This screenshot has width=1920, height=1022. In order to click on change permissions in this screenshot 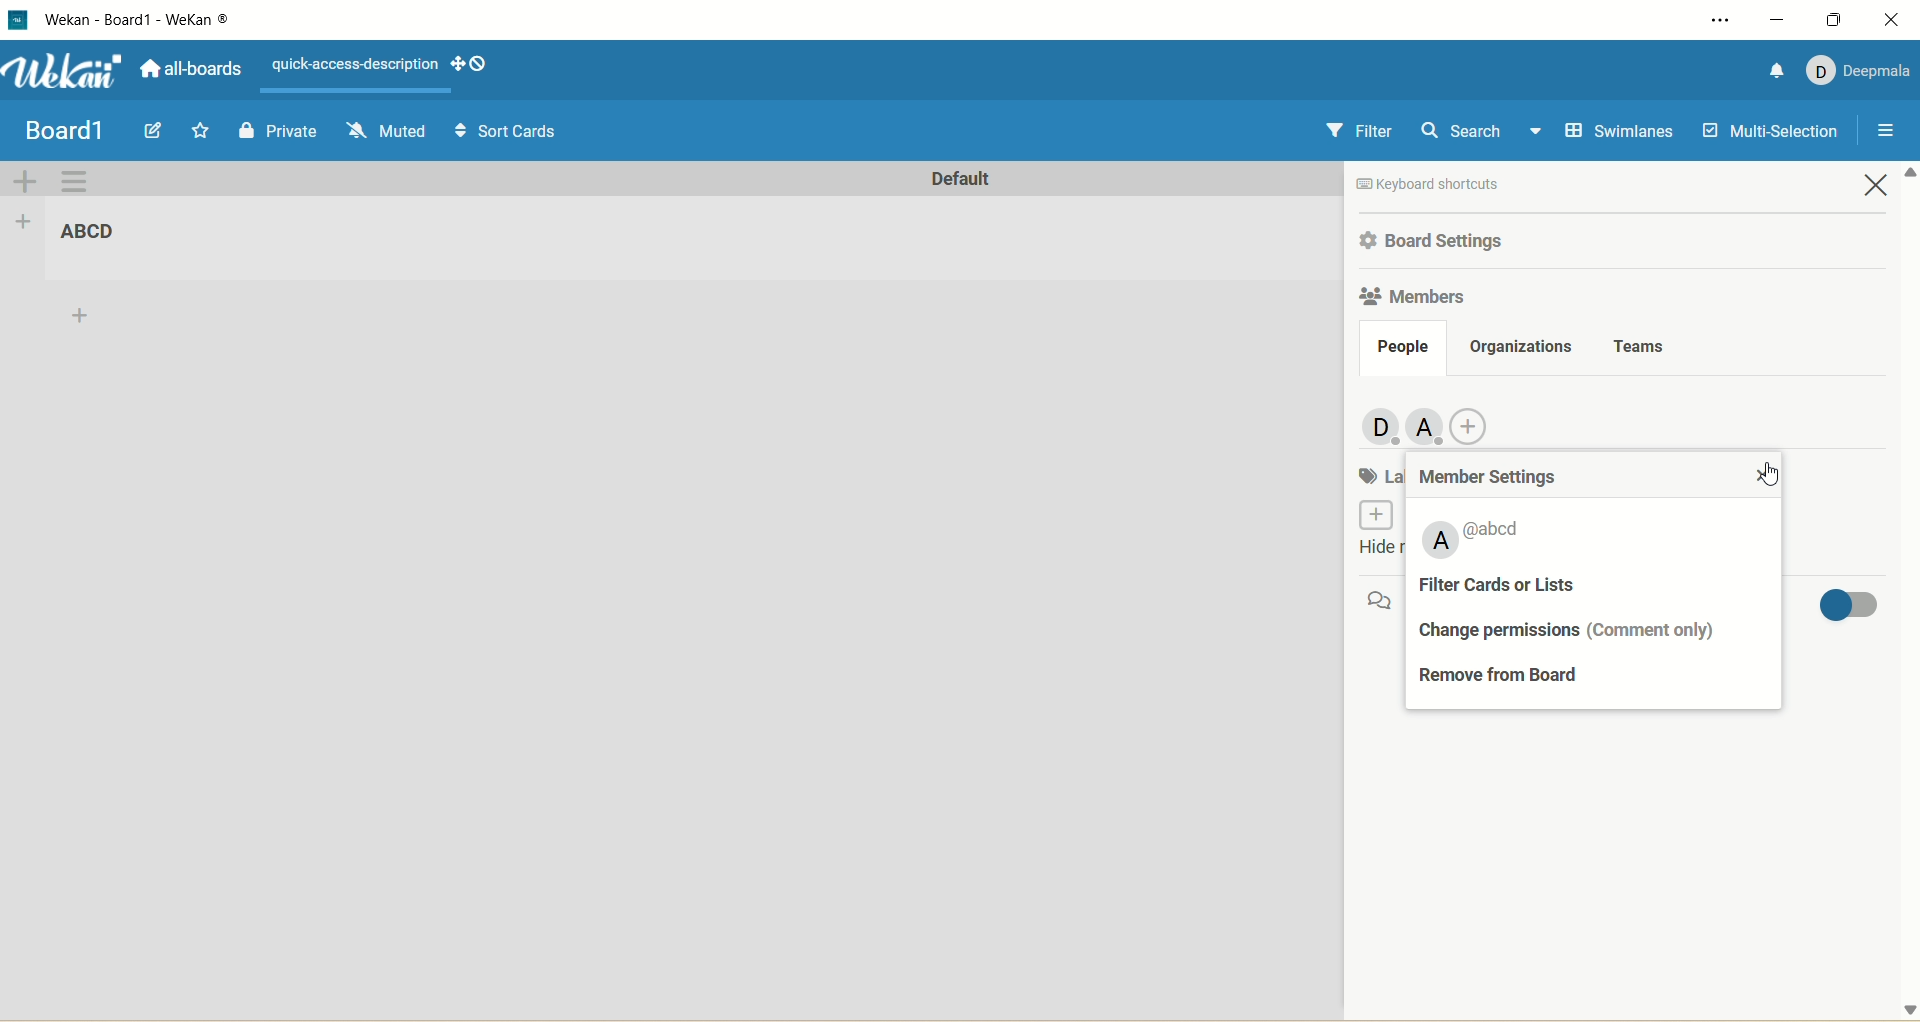, I will do `click(1496, 629)`.